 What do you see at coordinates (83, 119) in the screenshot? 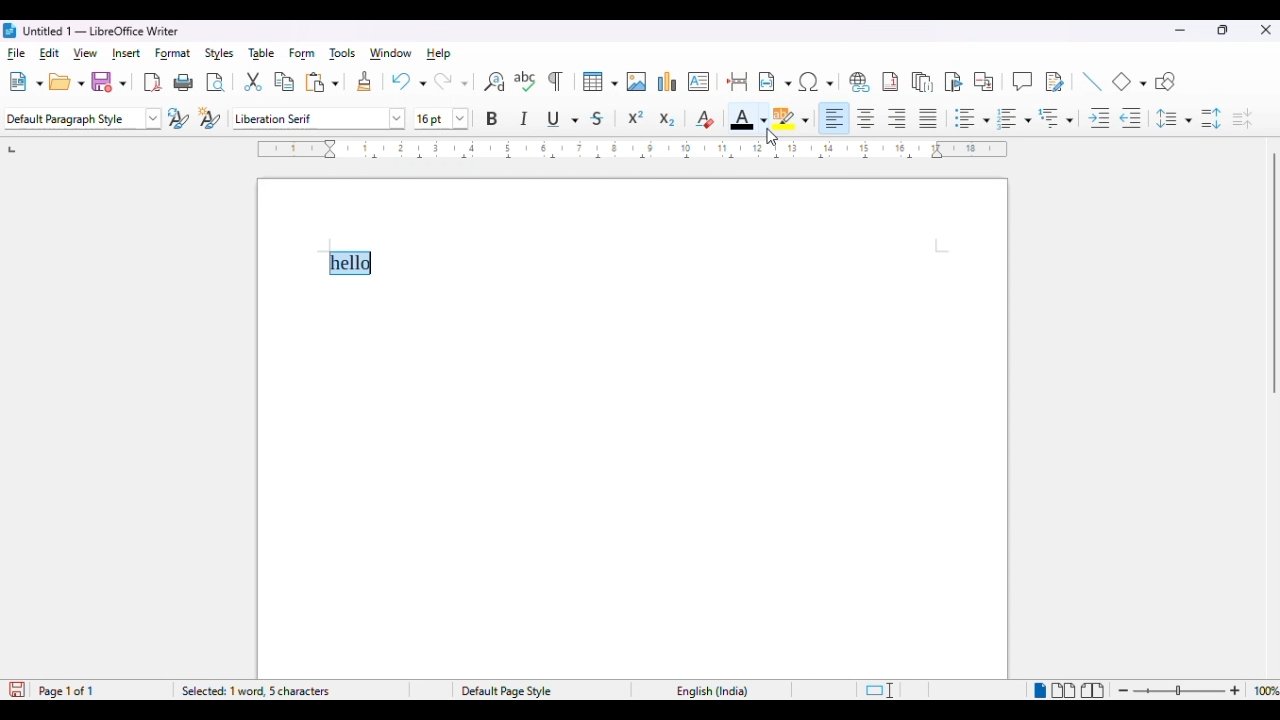
I see `set paragraph style` at bounding box center [83, 119].